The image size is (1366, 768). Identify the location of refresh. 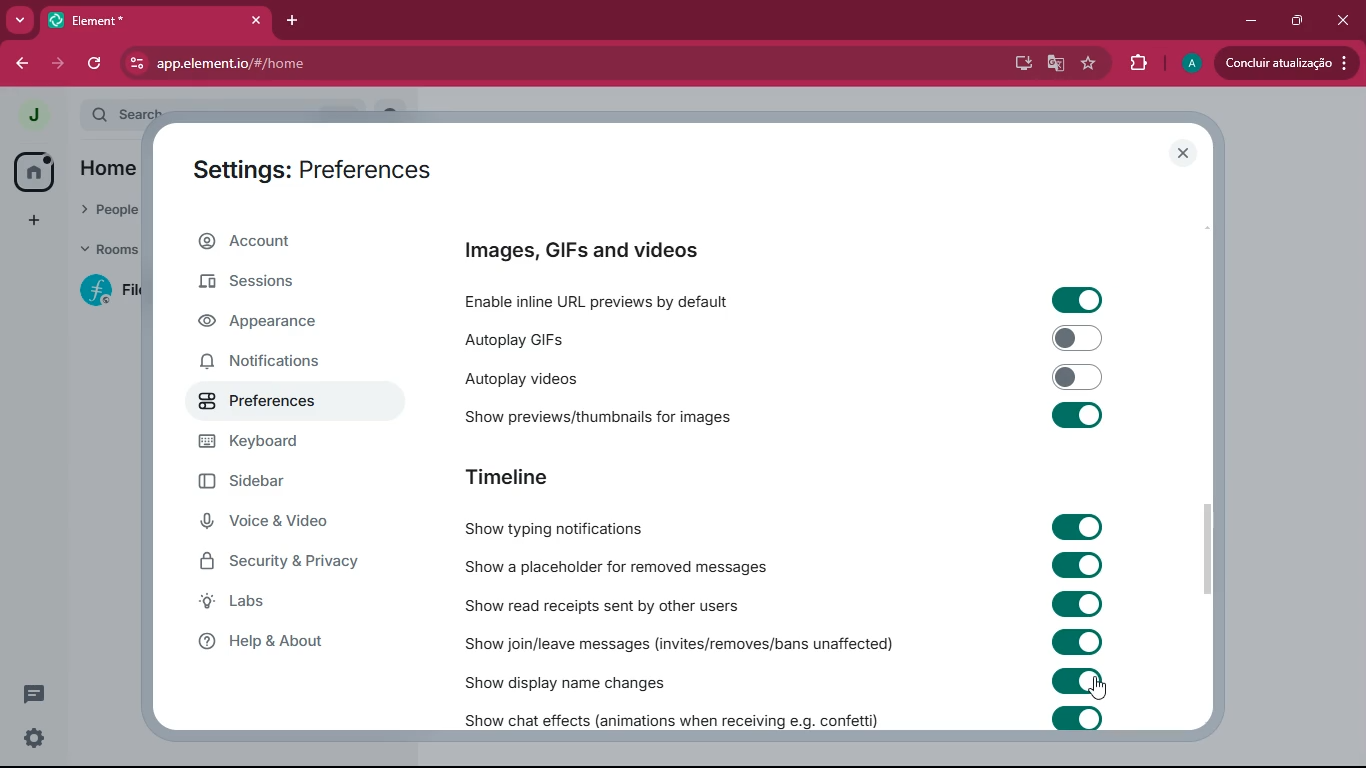
(96, 64).